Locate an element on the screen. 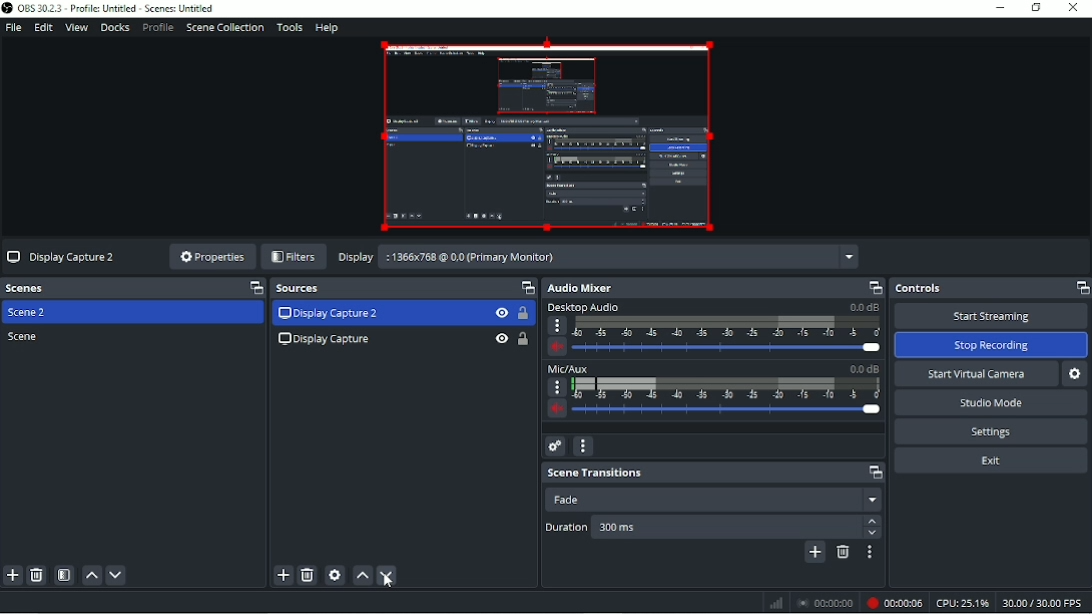 The image size is (1092, 614). Restore down is located at coordinates (1037, 8).